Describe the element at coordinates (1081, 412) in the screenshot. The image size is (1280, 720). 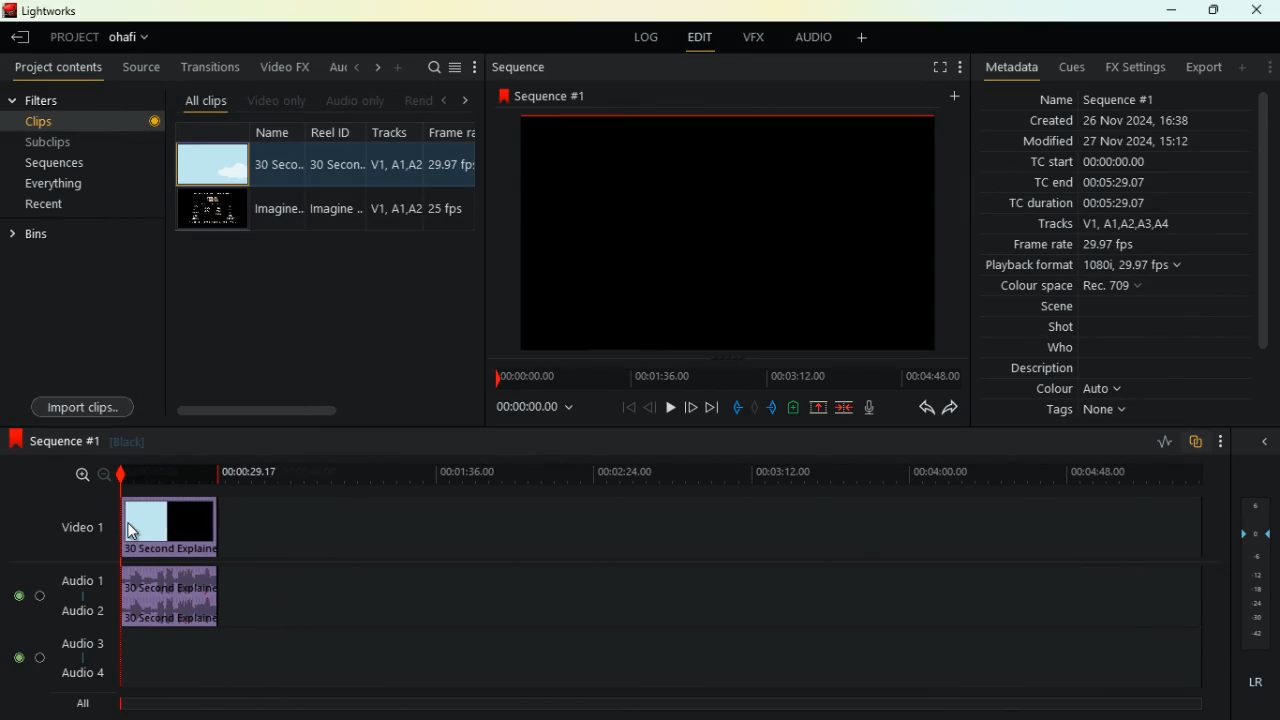
I see `tags` at that location.